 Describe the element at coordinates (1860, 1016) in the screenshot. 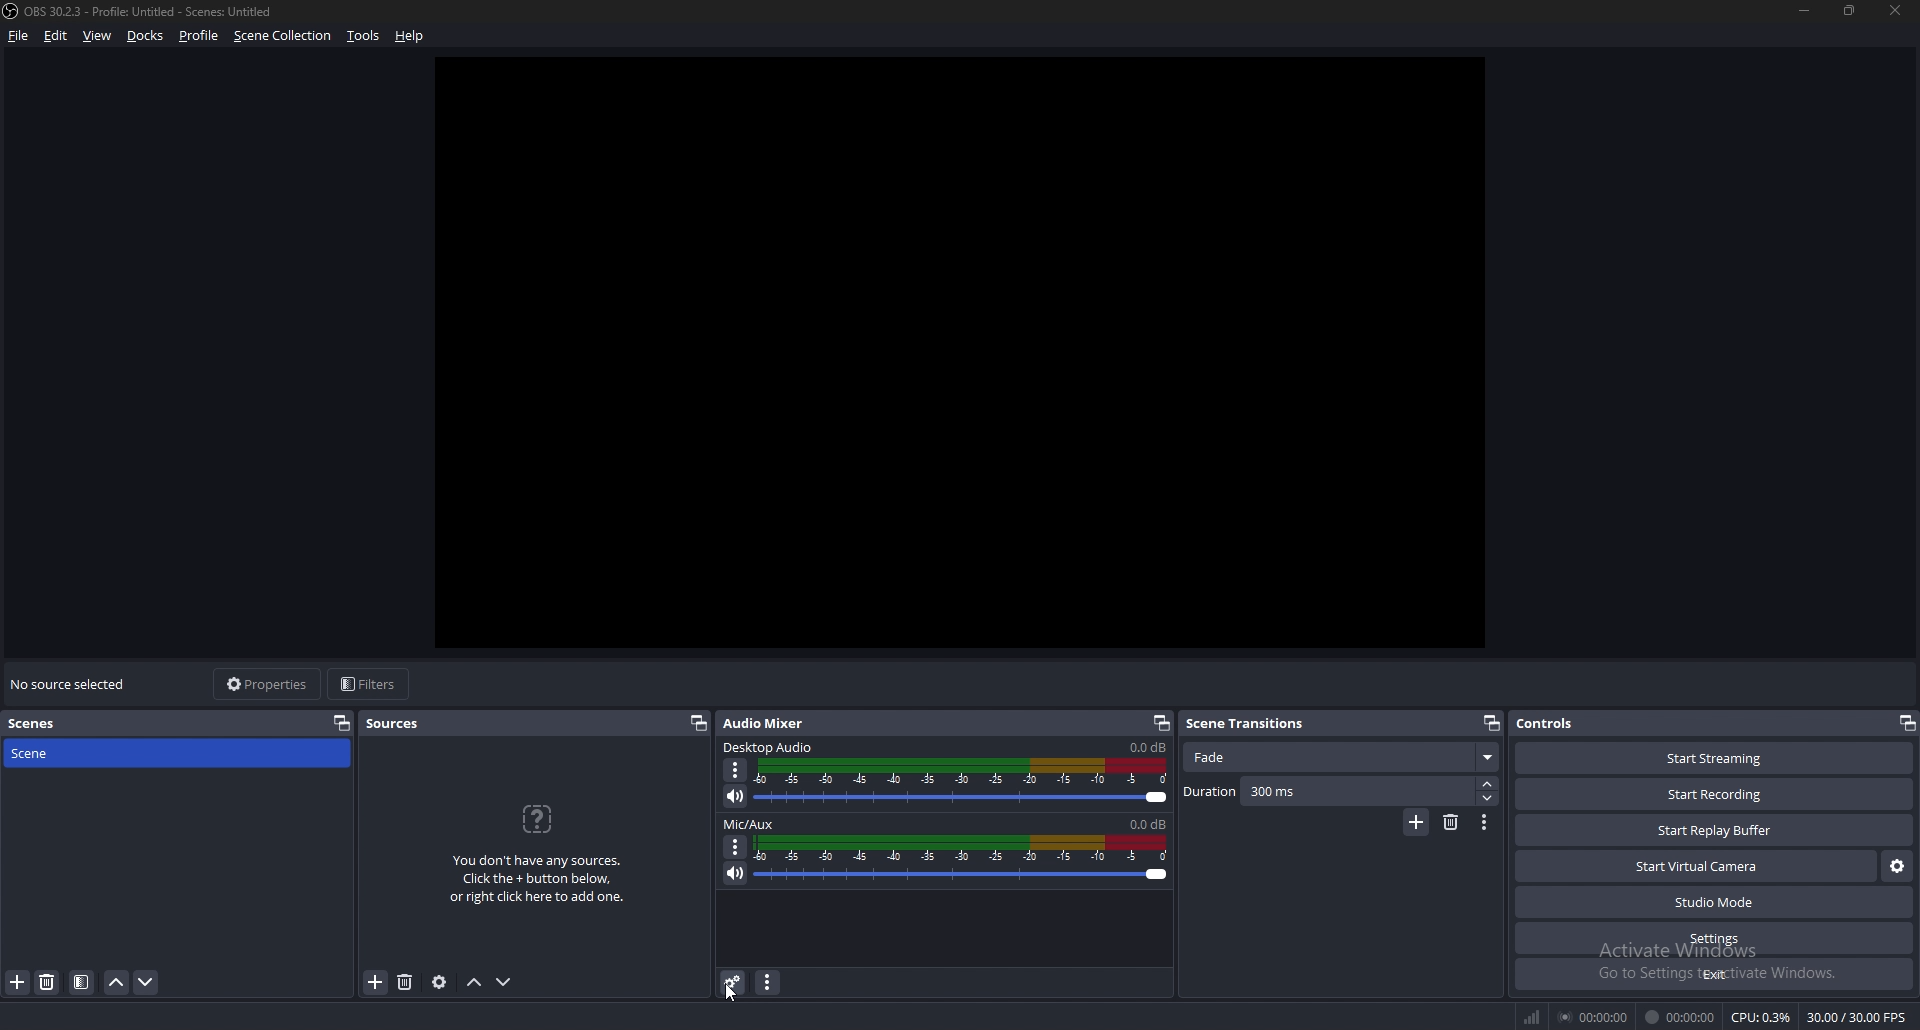

I see `30.00/ 30.00 FPS` at that location.